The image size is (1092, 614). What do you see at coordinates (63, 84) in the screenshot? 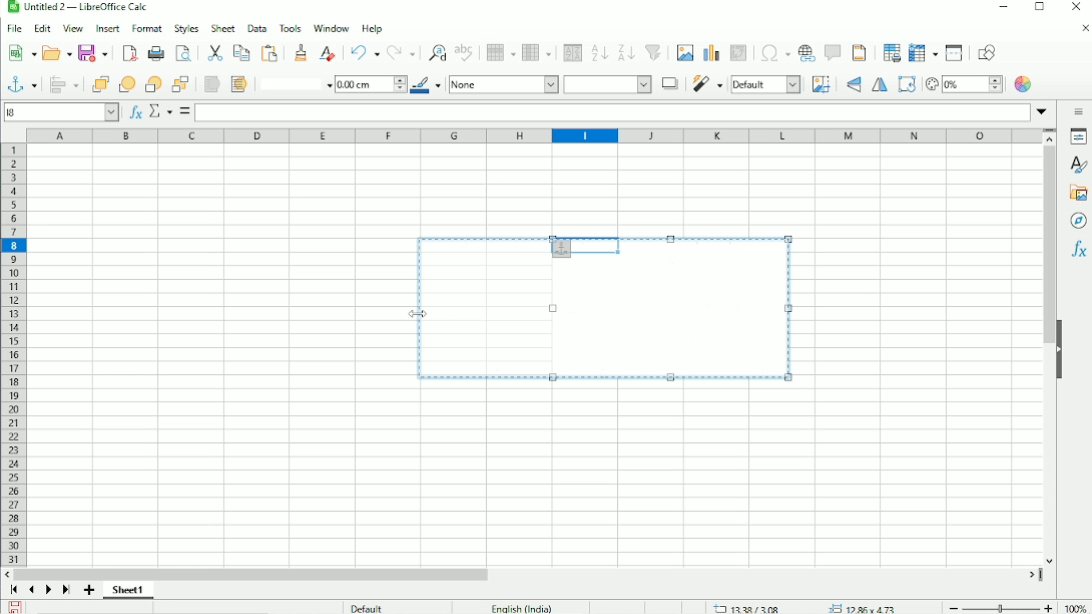
I see `Align objects` at bounding box center [63, 84].